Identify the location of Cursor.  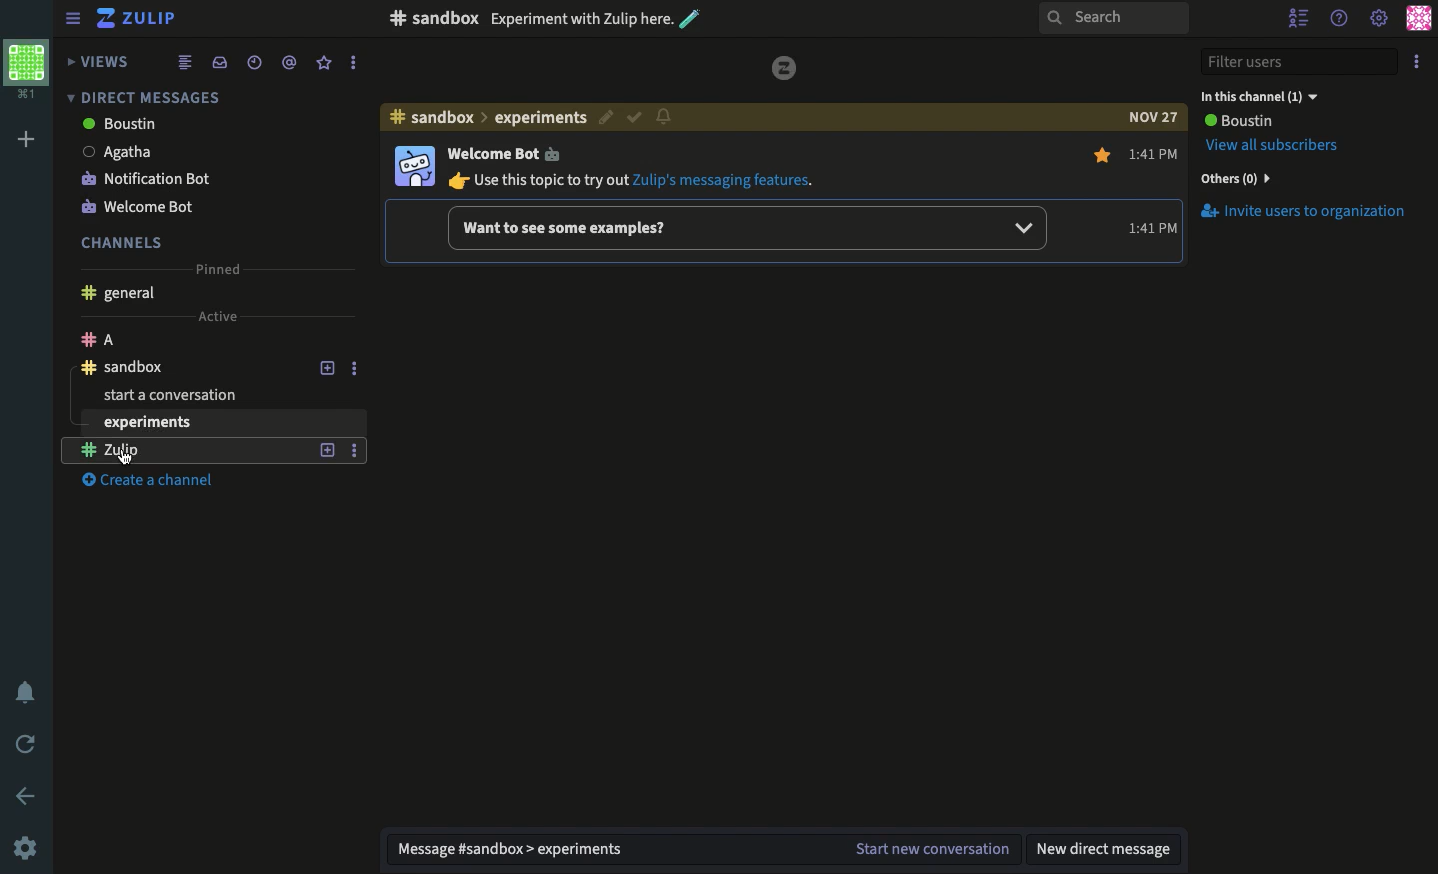
(125, 457).